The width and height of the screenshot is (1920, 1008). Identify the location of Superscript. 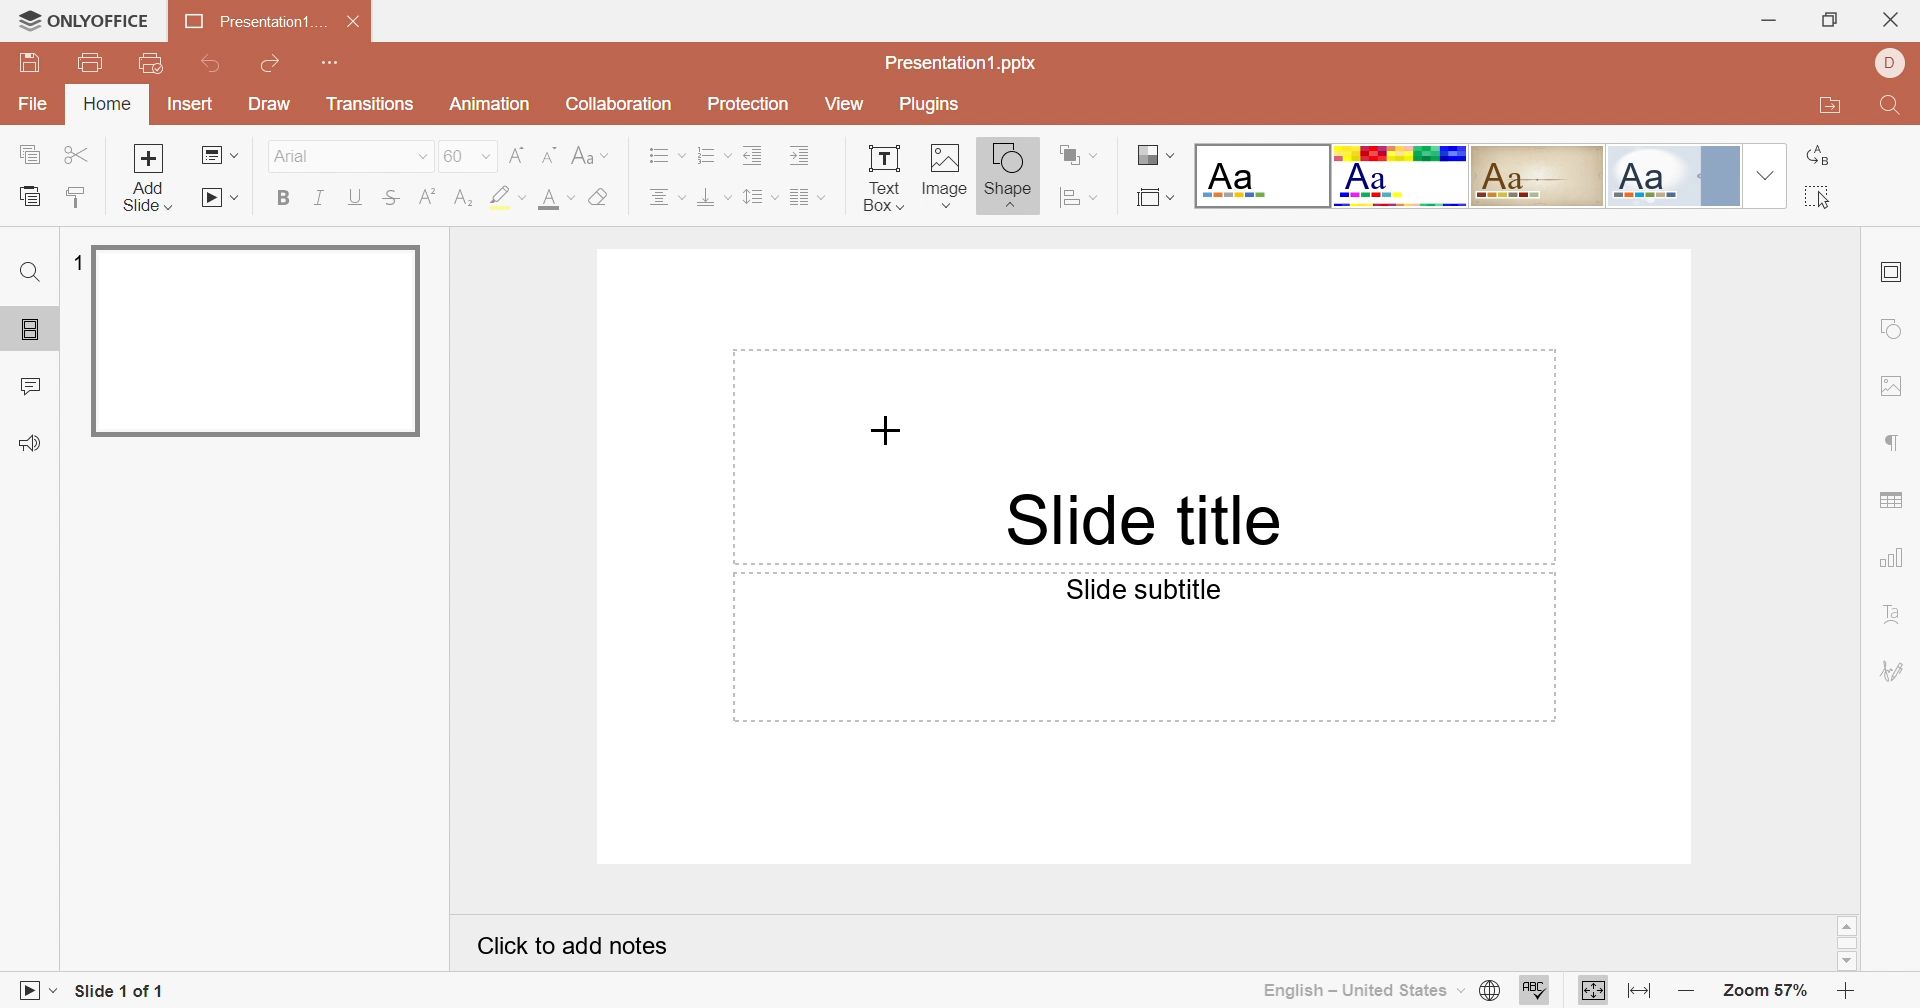
(431, 196).